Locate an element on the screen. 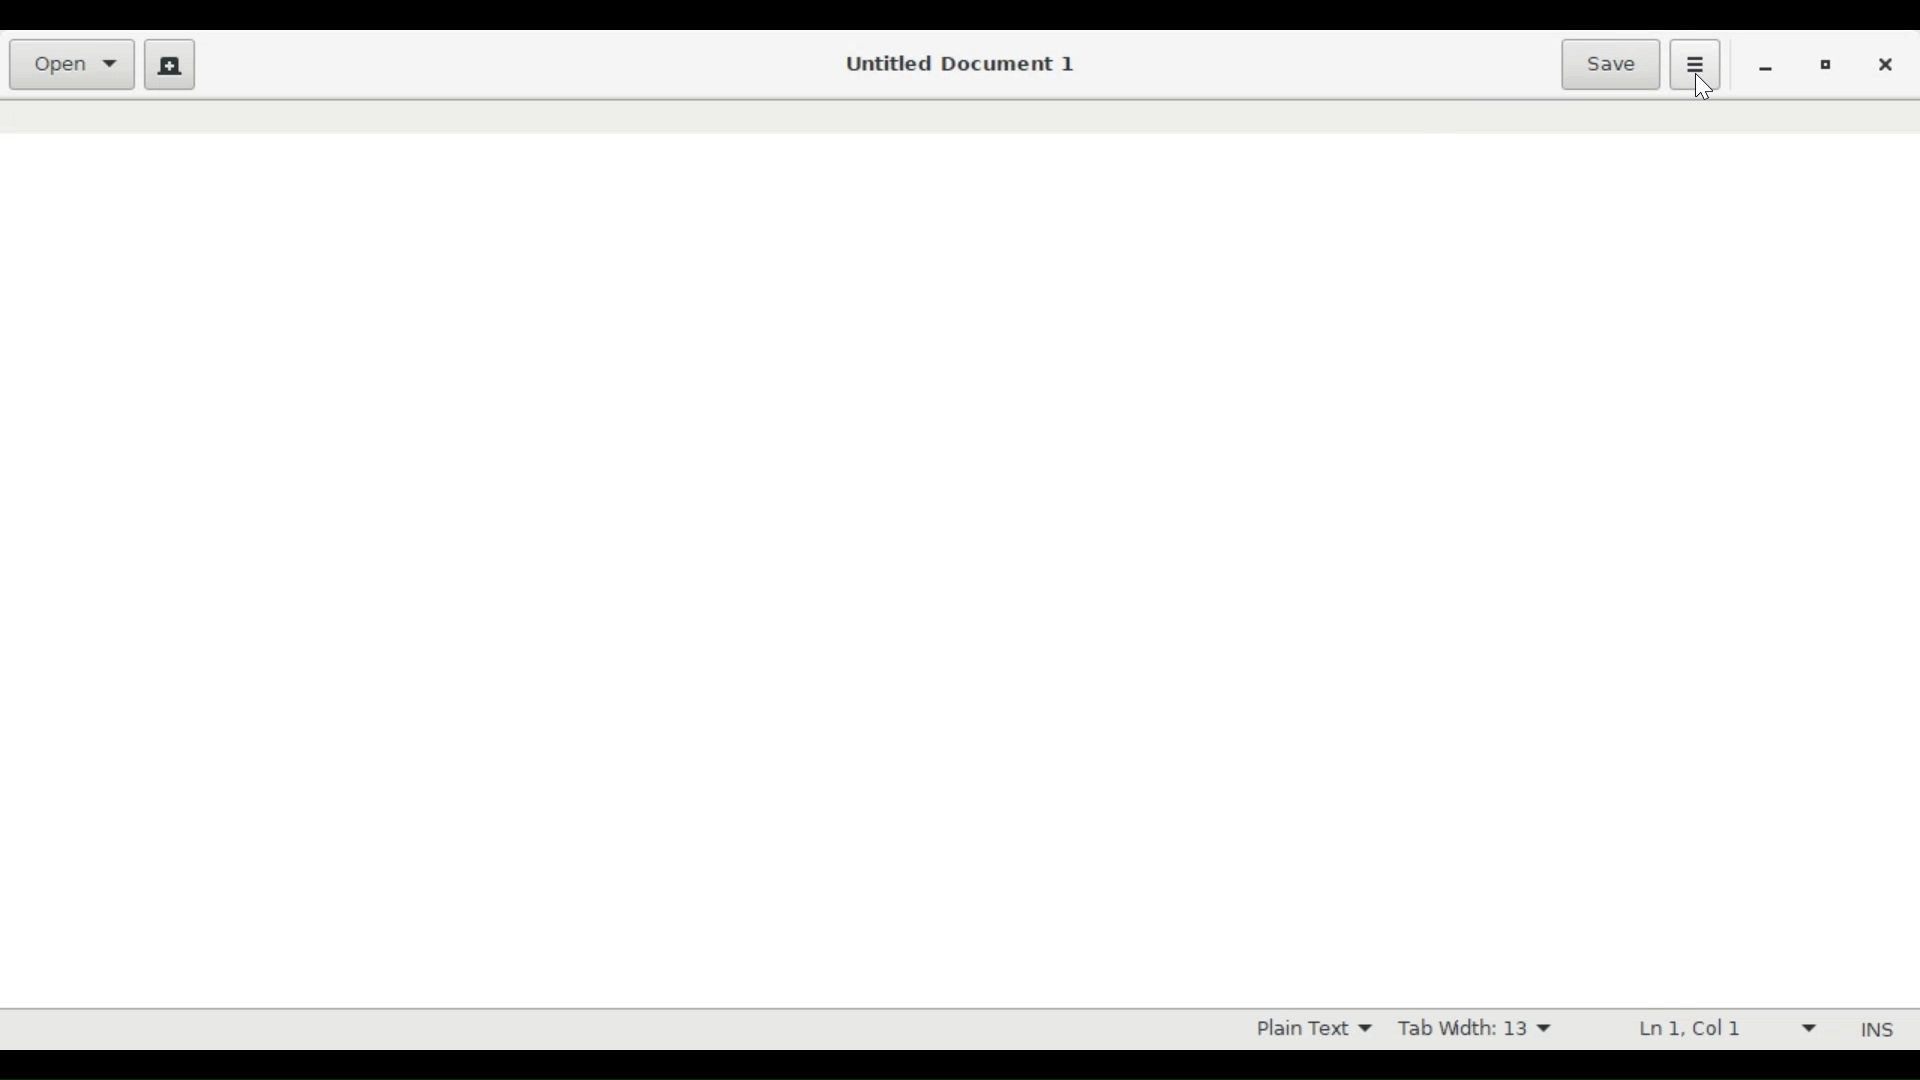  Open is located at coordinates (70, 64).